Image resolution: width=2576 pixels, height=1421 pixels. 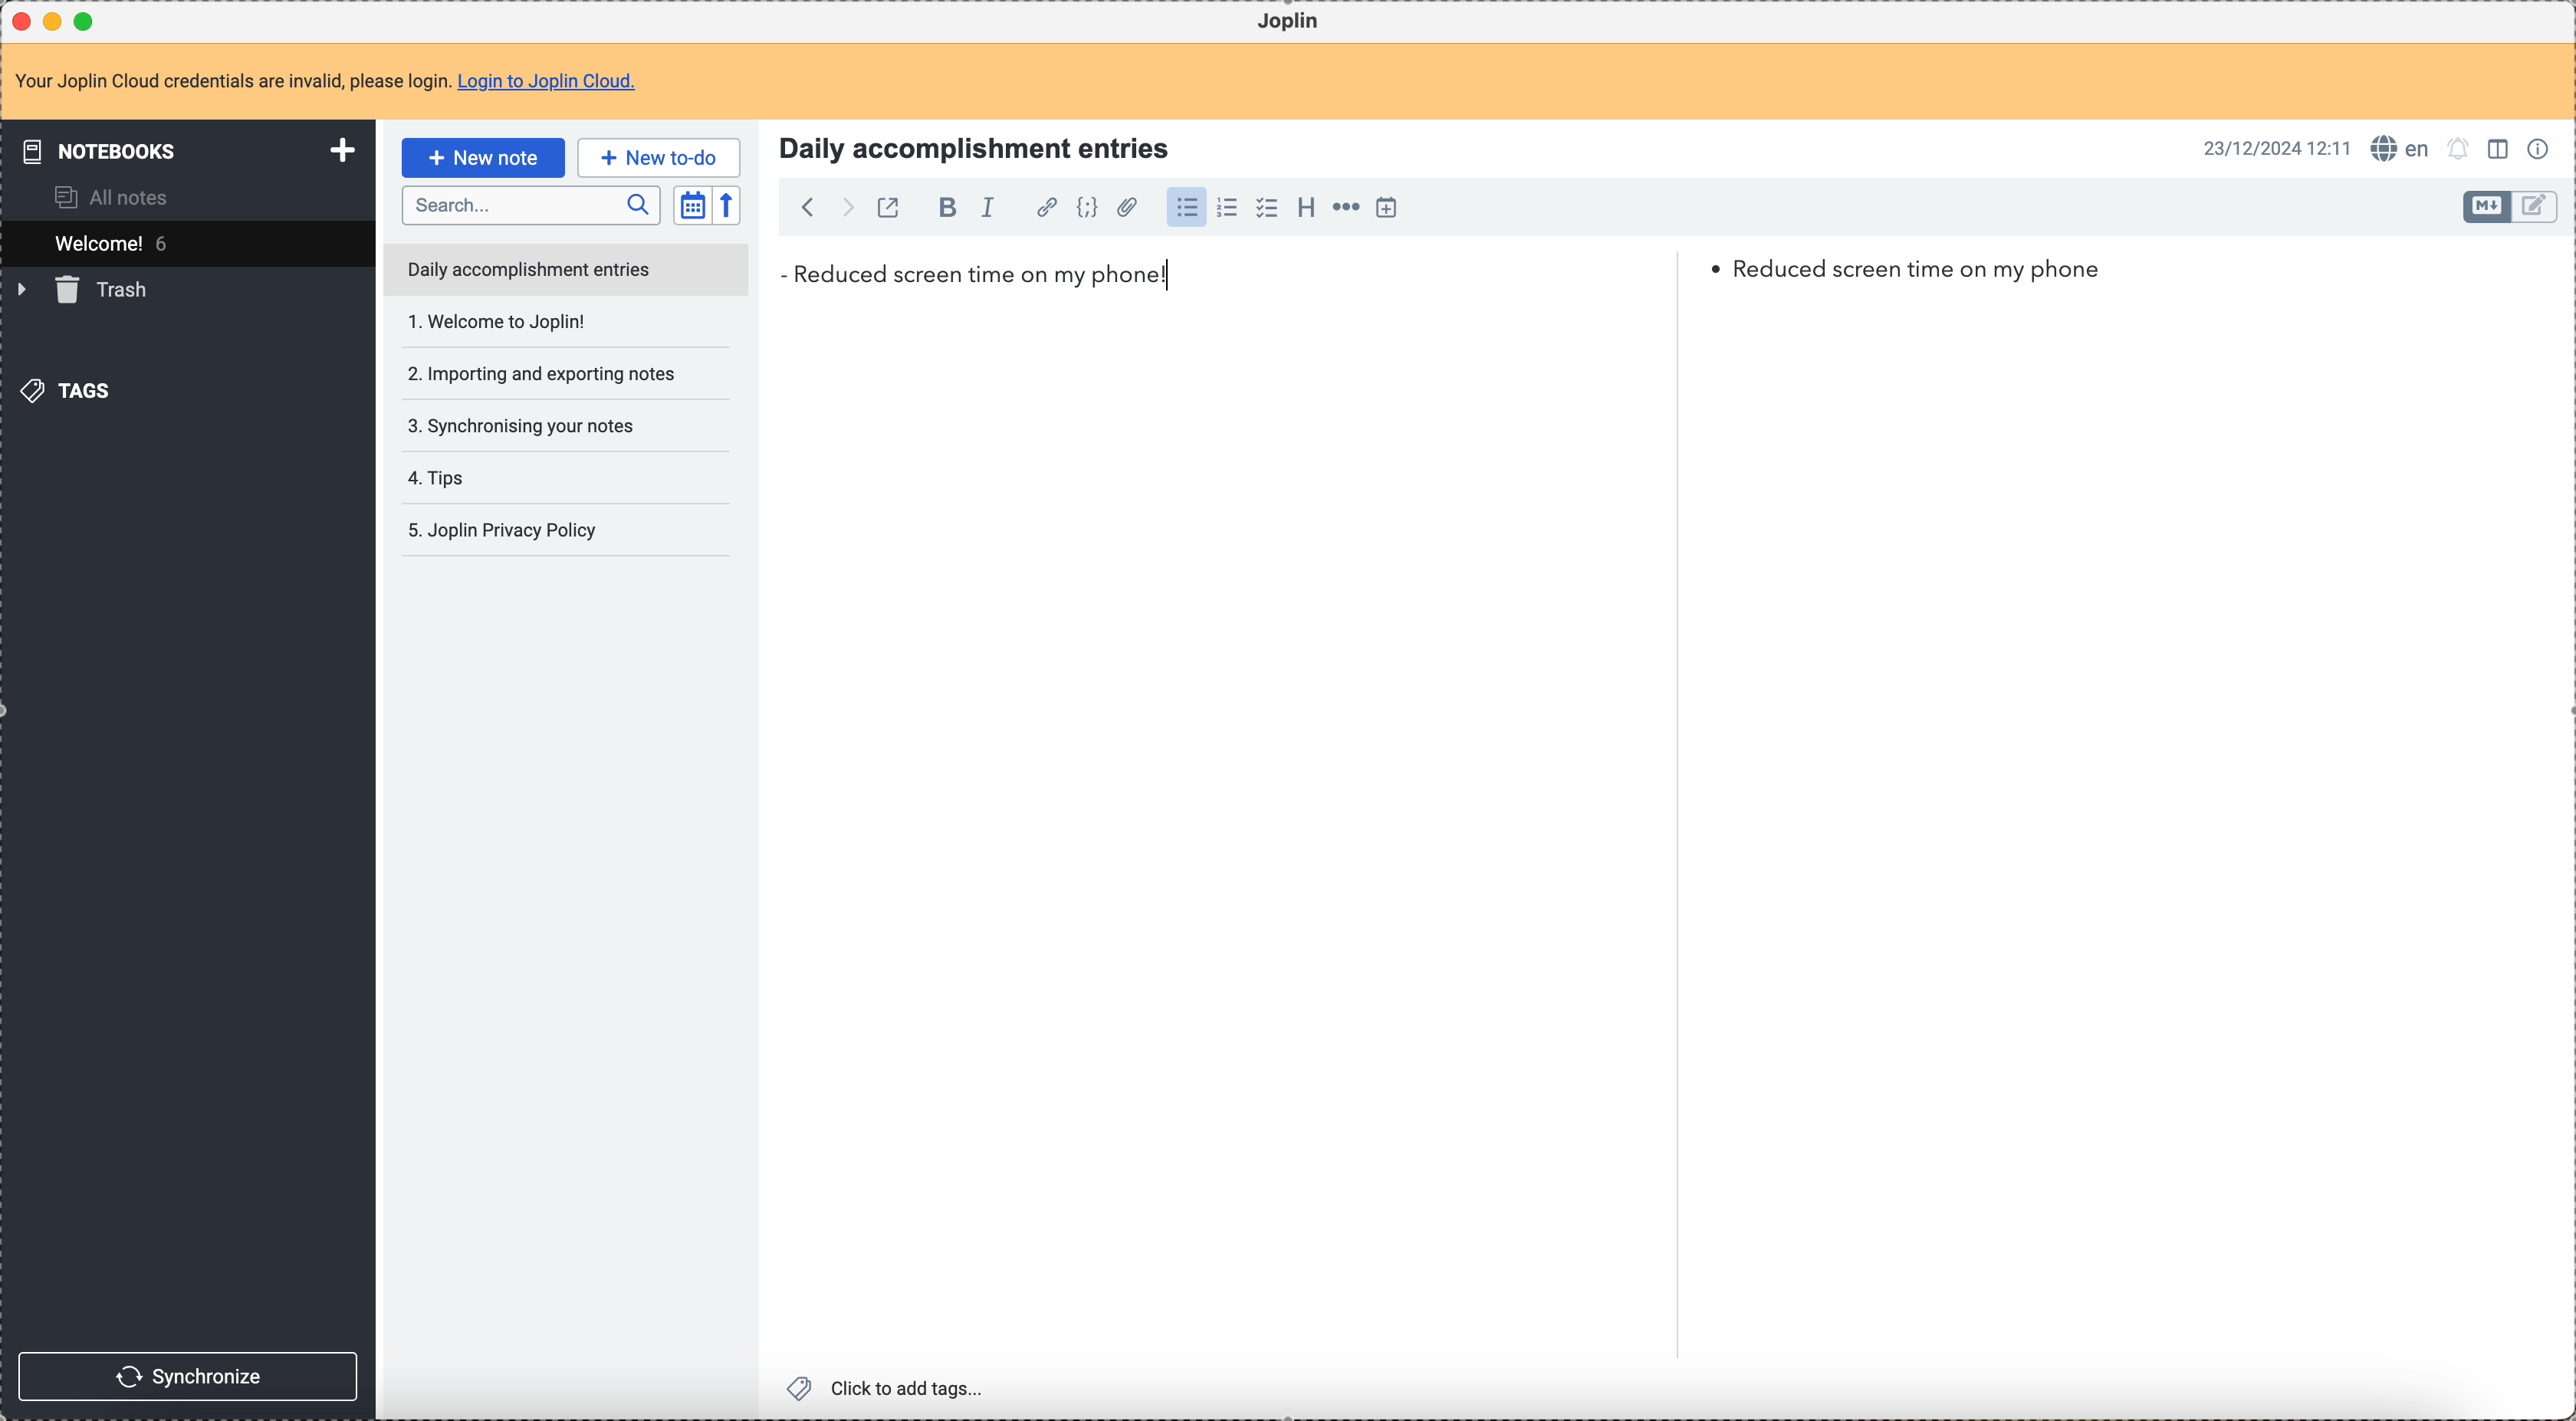 I want to click on trash, so click(x=87, y=291).